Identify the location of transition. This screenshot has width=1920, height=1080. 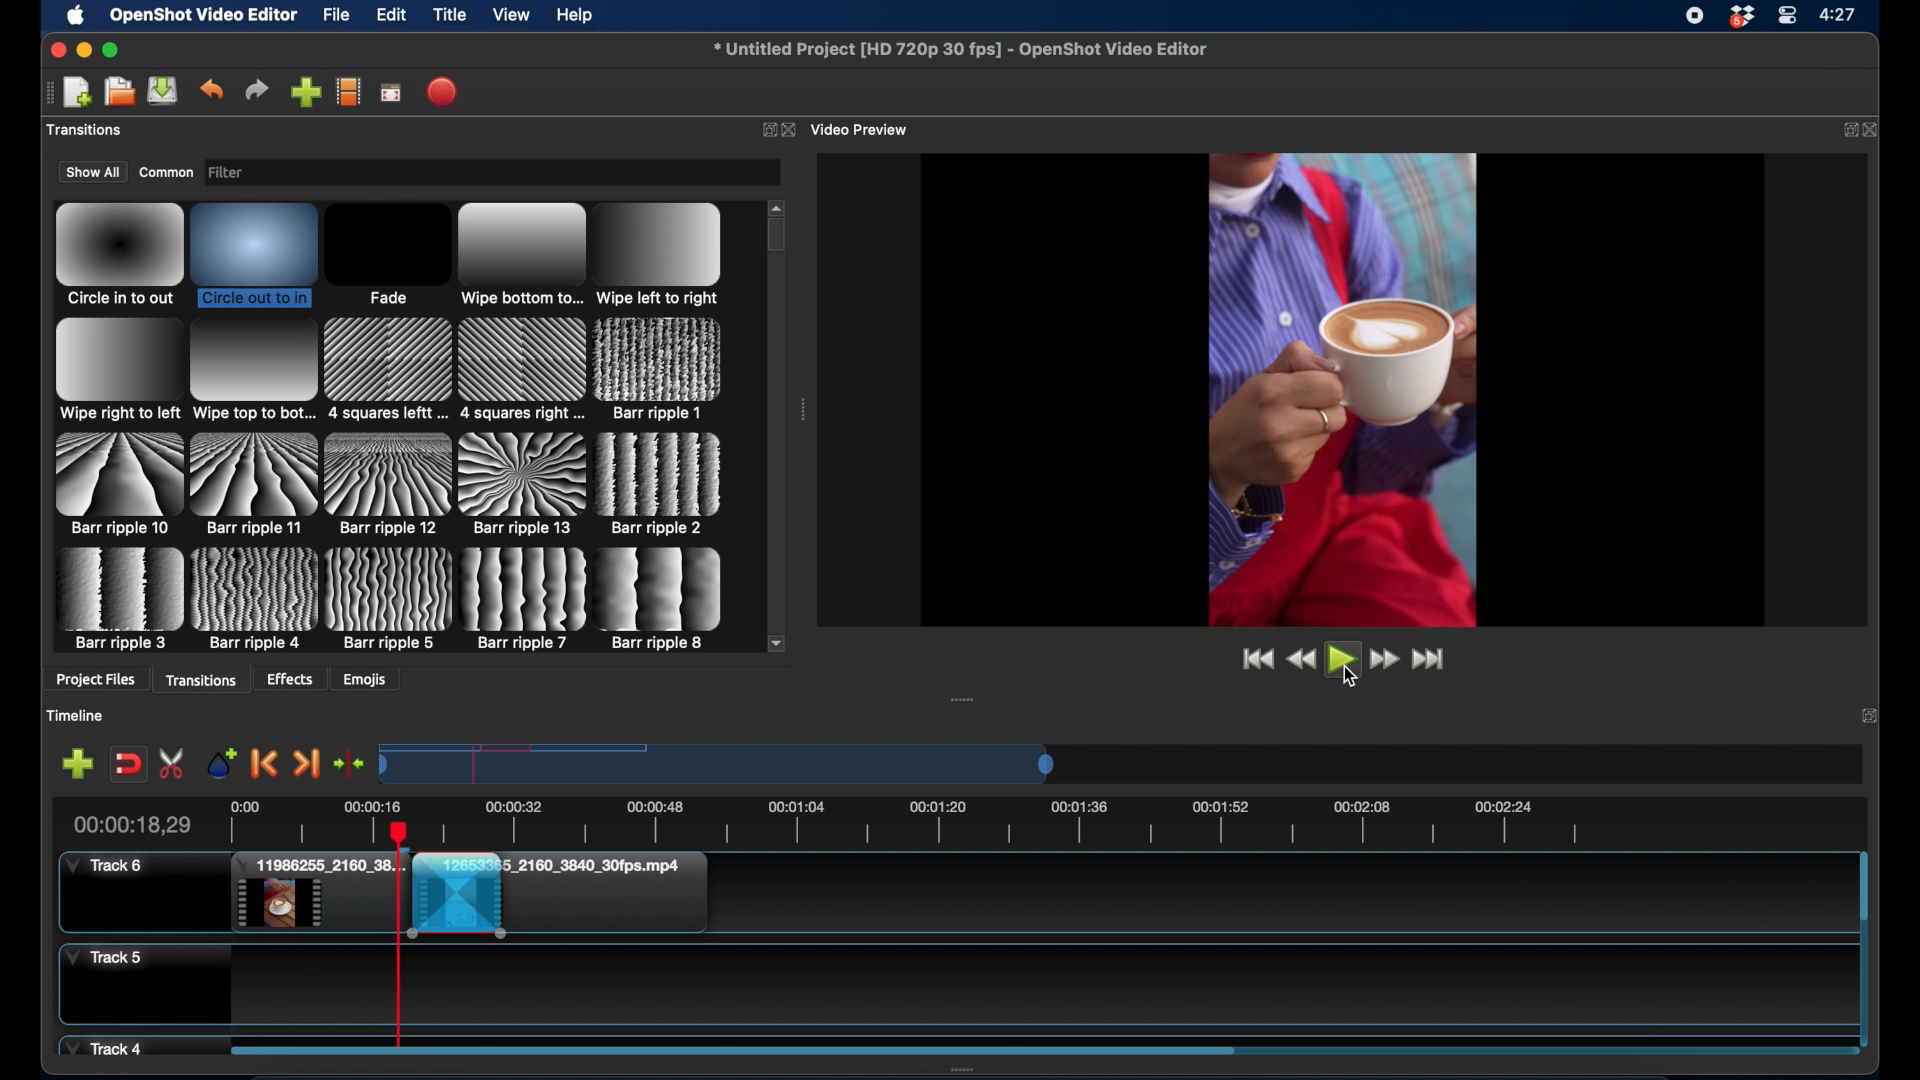
(389, 598).